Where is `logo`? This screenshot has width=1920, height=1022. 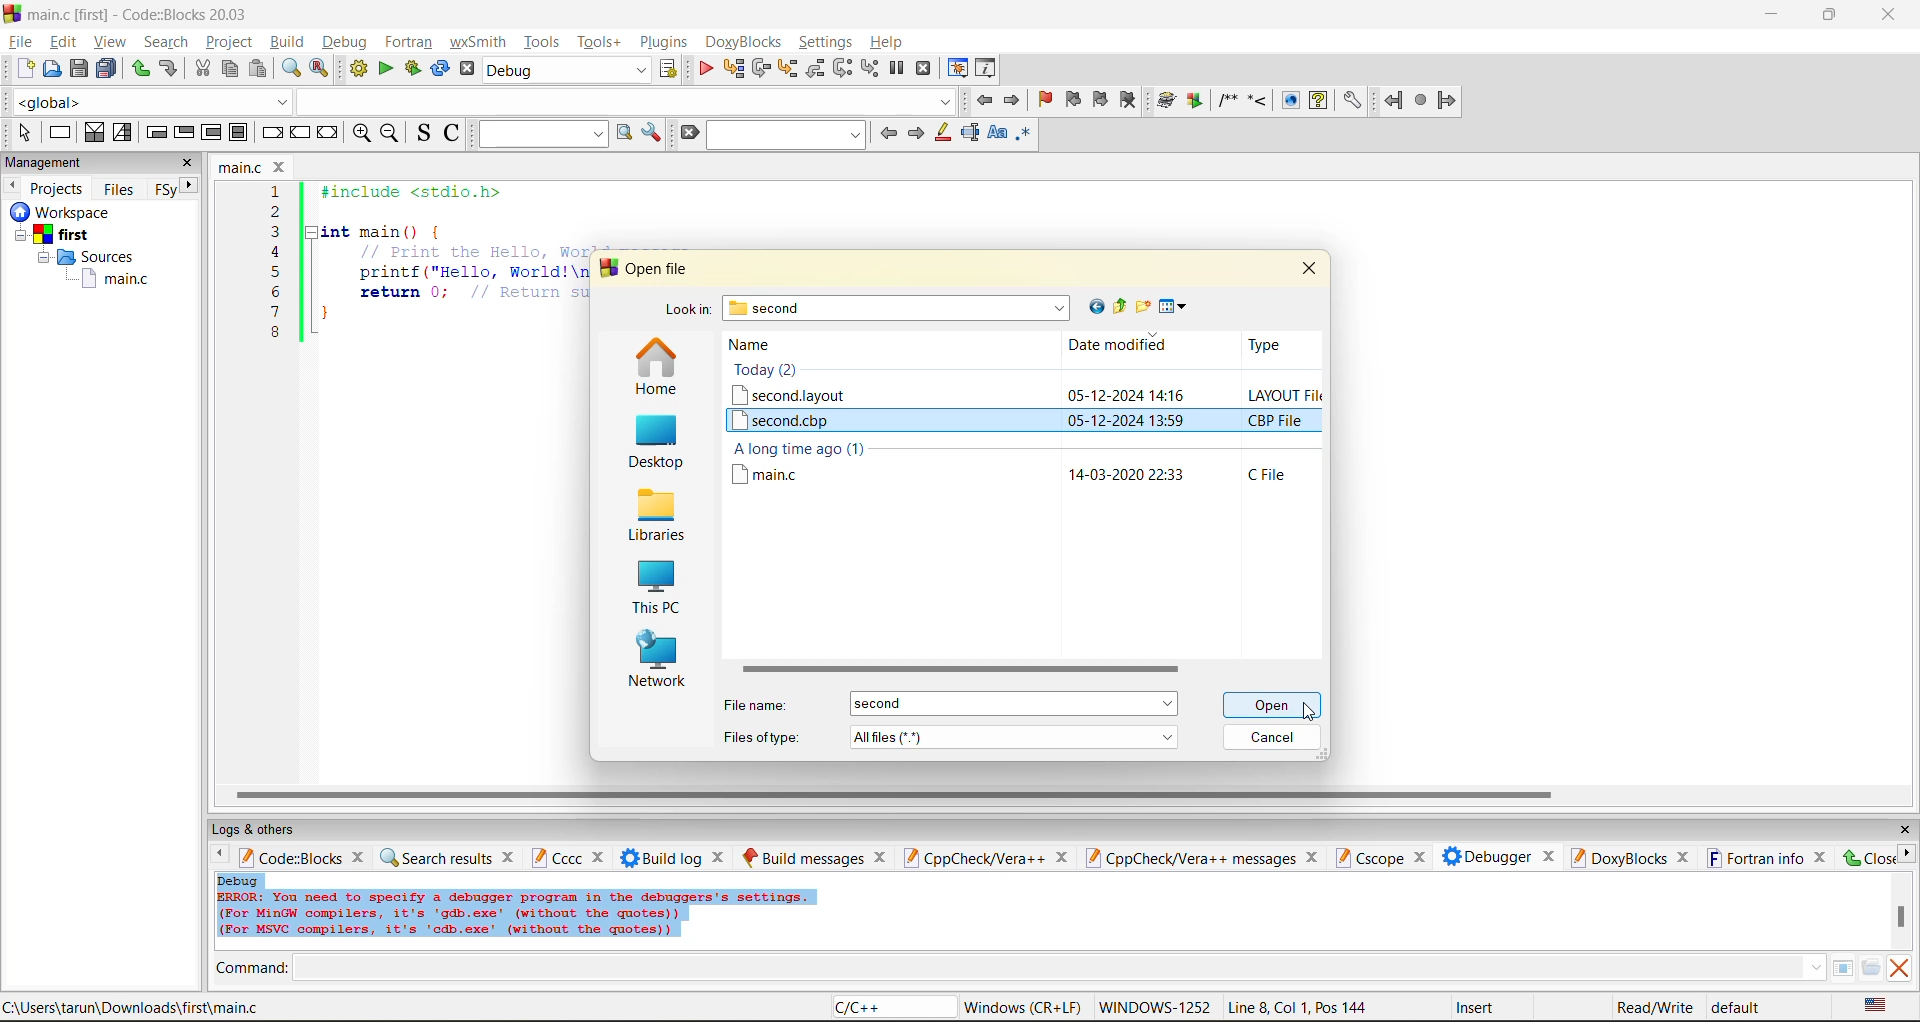 logo is located at coordinates (12, 12).